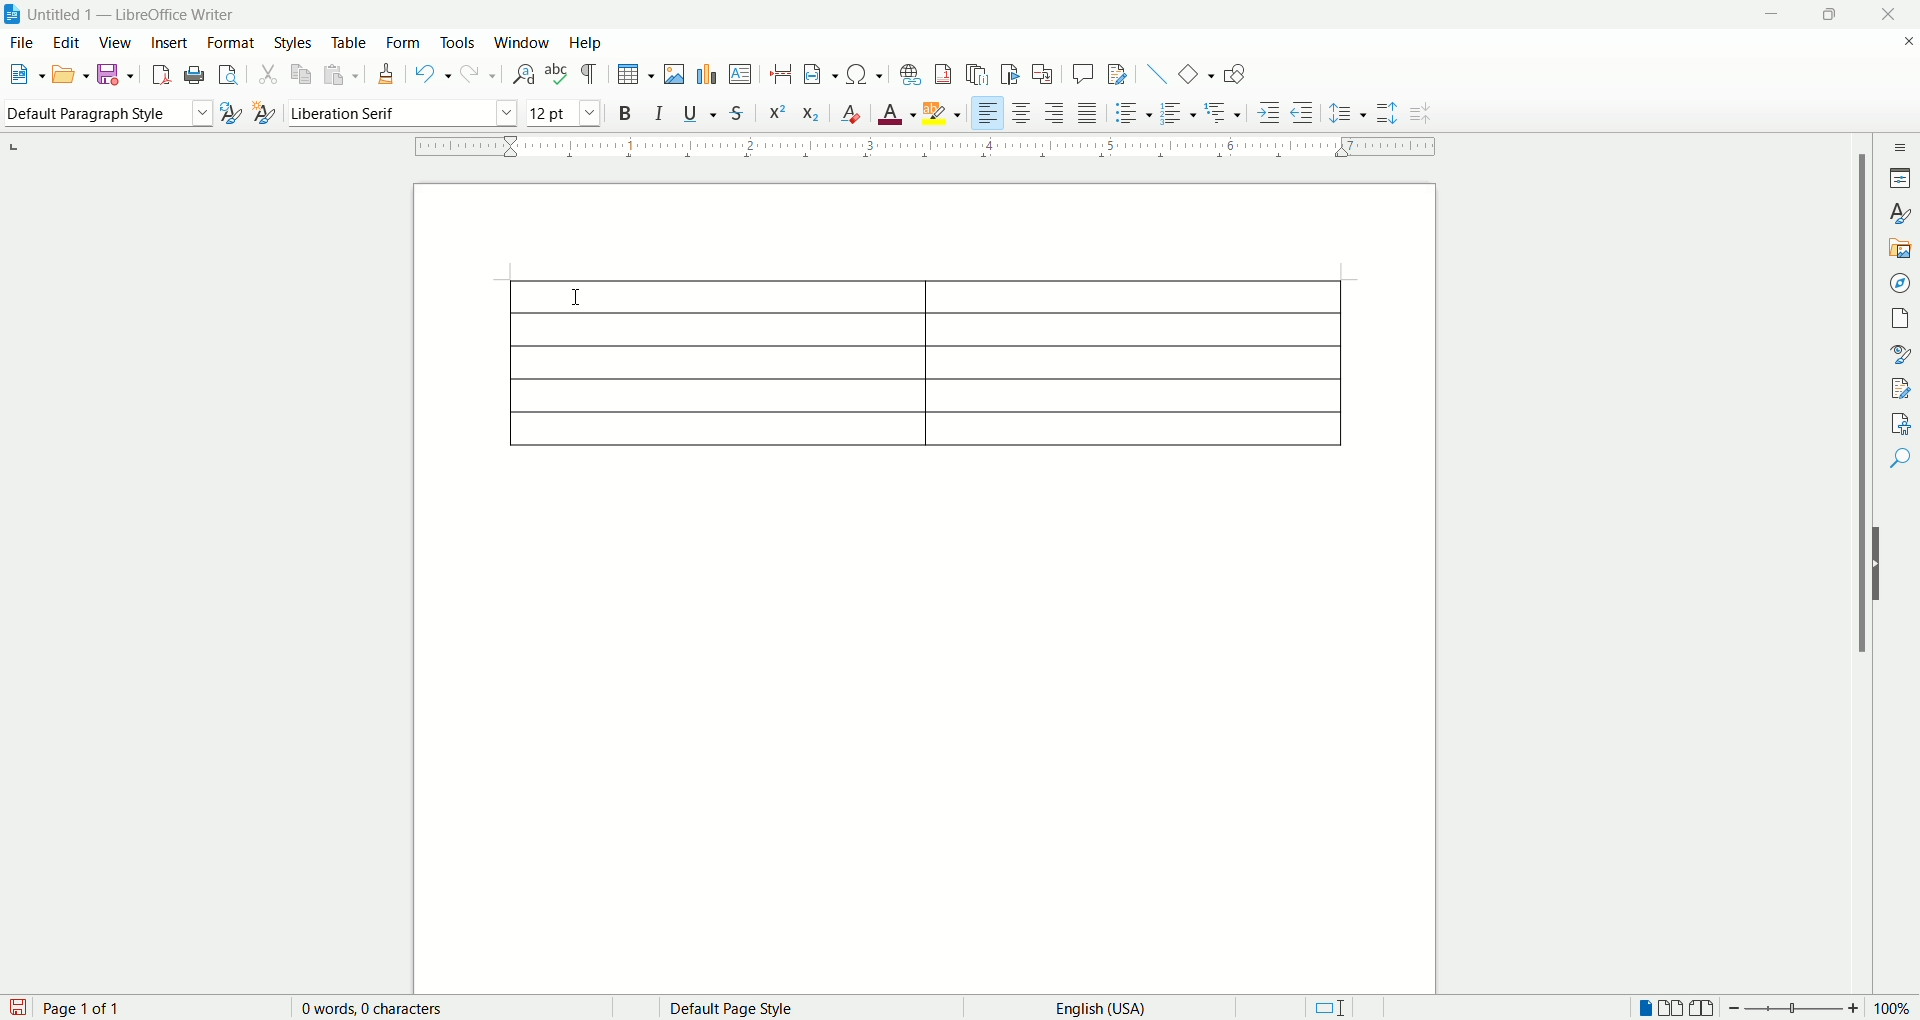 The height and width of the screenshot is (1020, 1920). Describe the element at coordinates (898, 111) in the screenshot. I see `font color` at that location.